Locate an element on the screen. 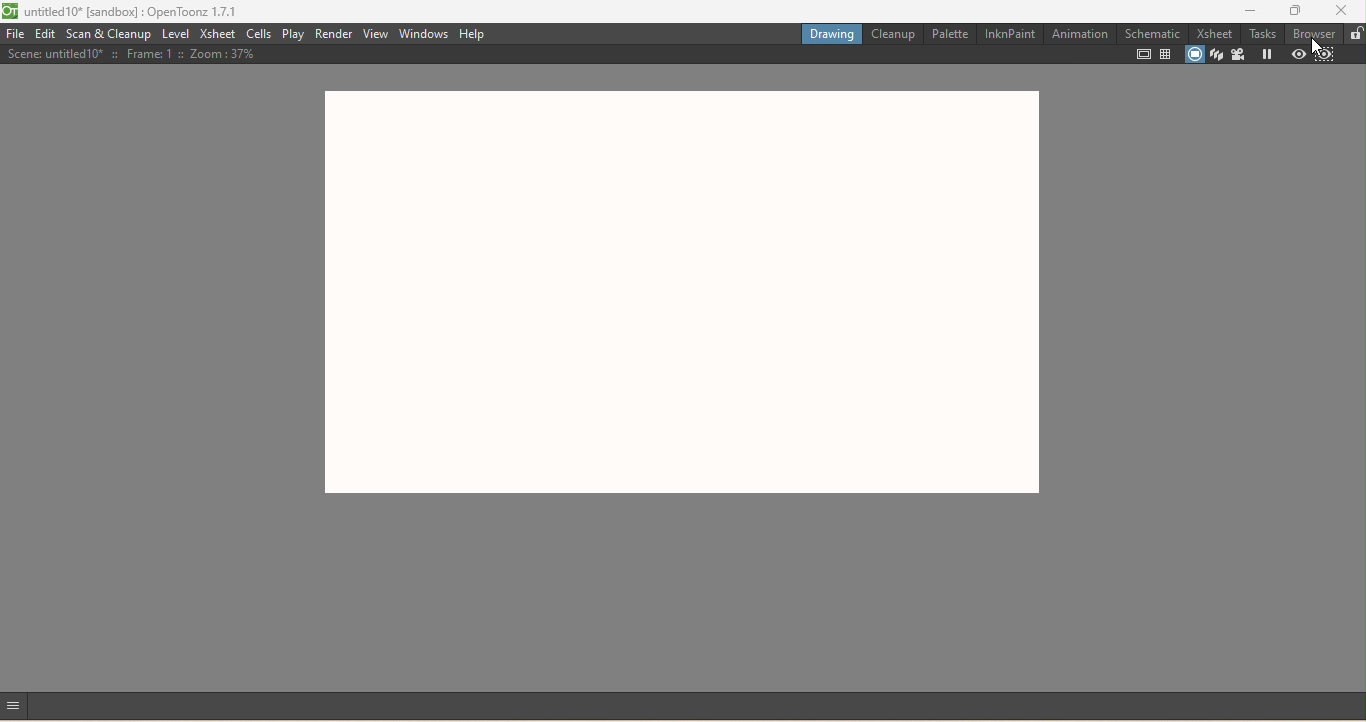  Scan & Cleanup is located at coordinates (107, 33).